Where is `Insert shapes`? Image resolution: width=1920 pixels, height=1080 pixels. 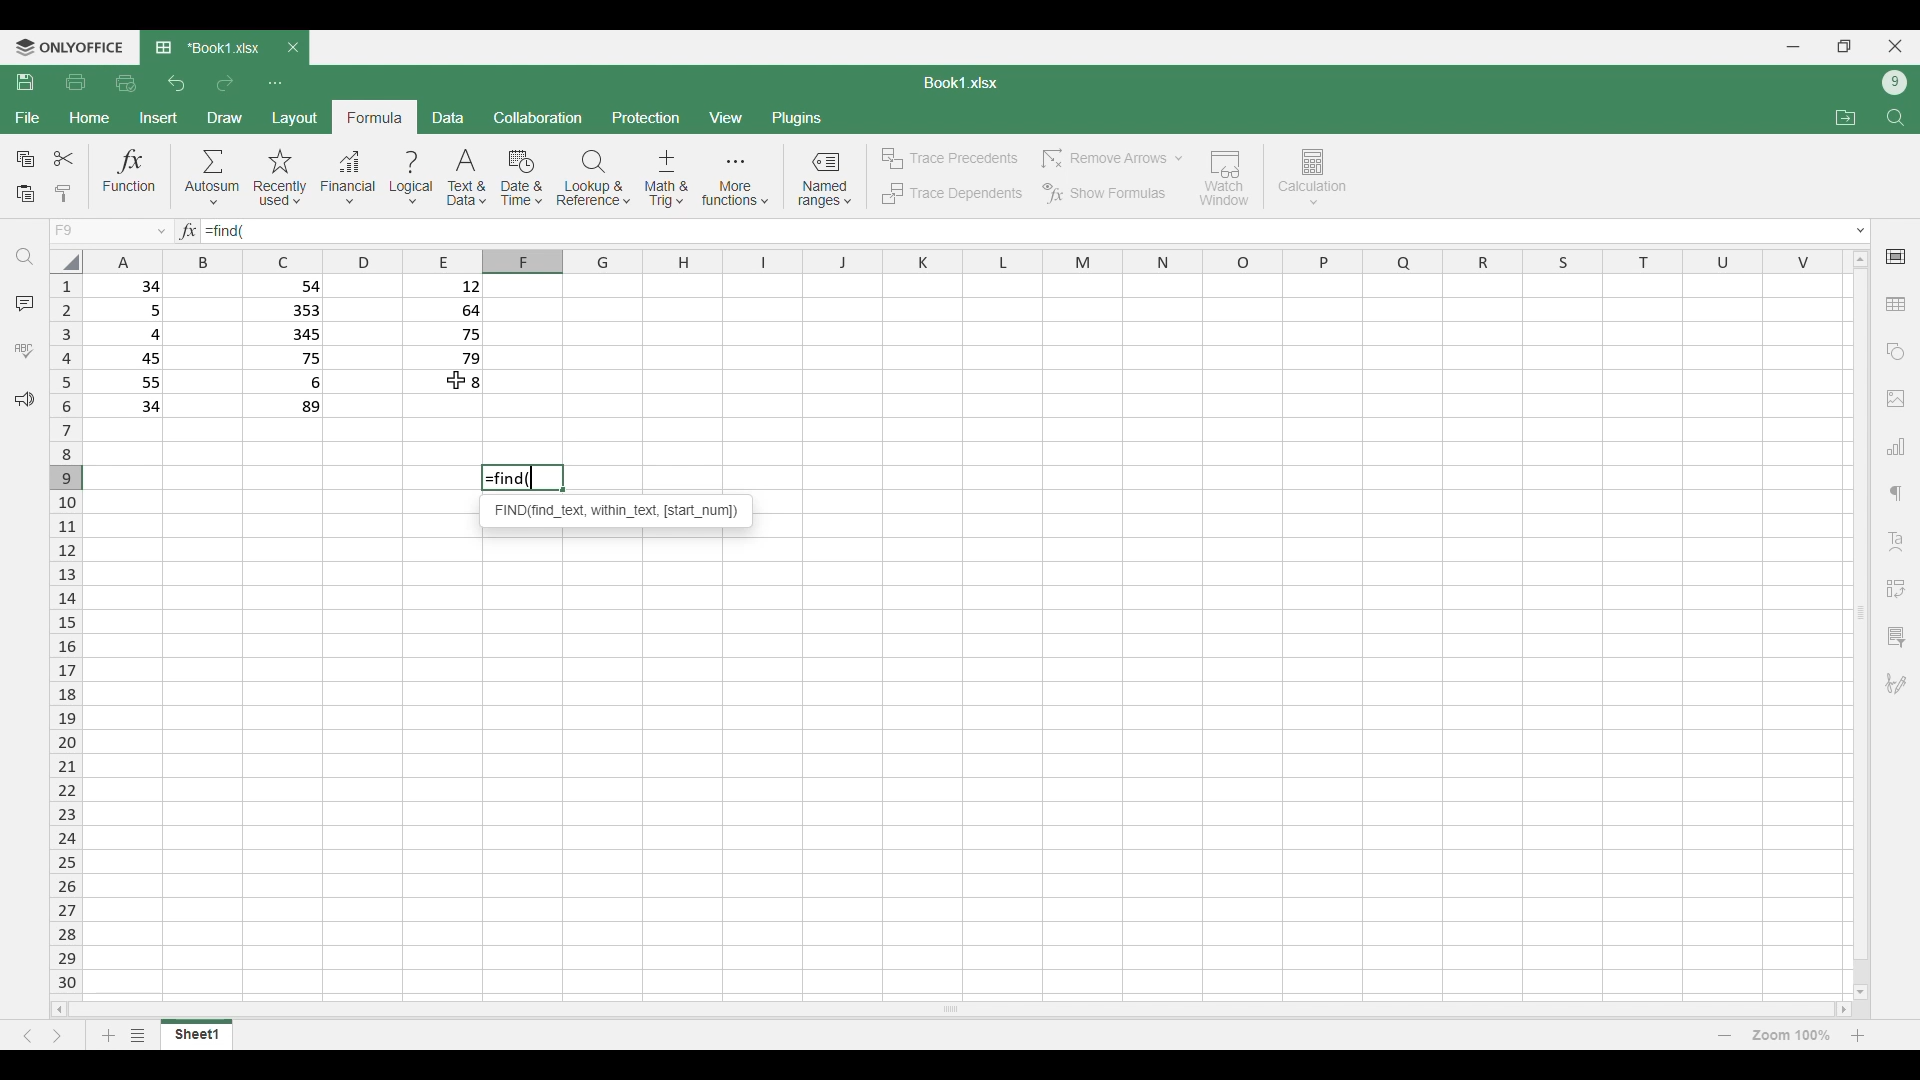 Insert shapes is located at coordinates (1896, 352).